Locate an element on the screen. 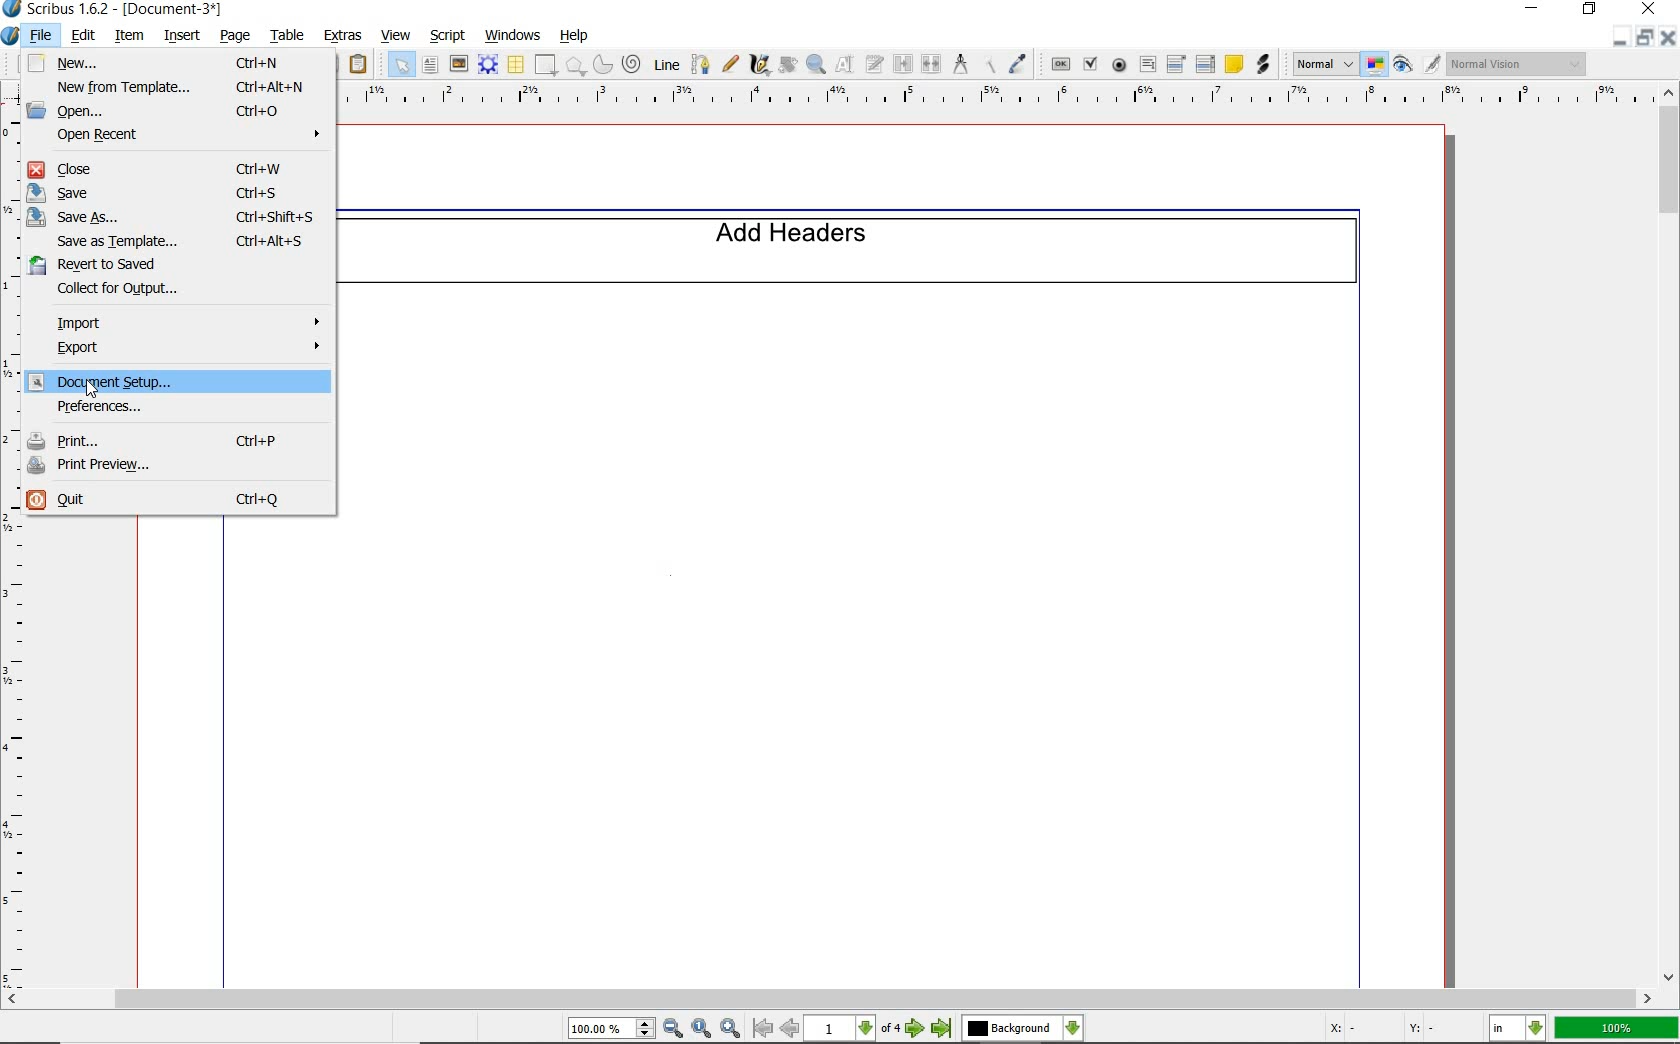  pdf push button is located at coordinates (1060, 63).